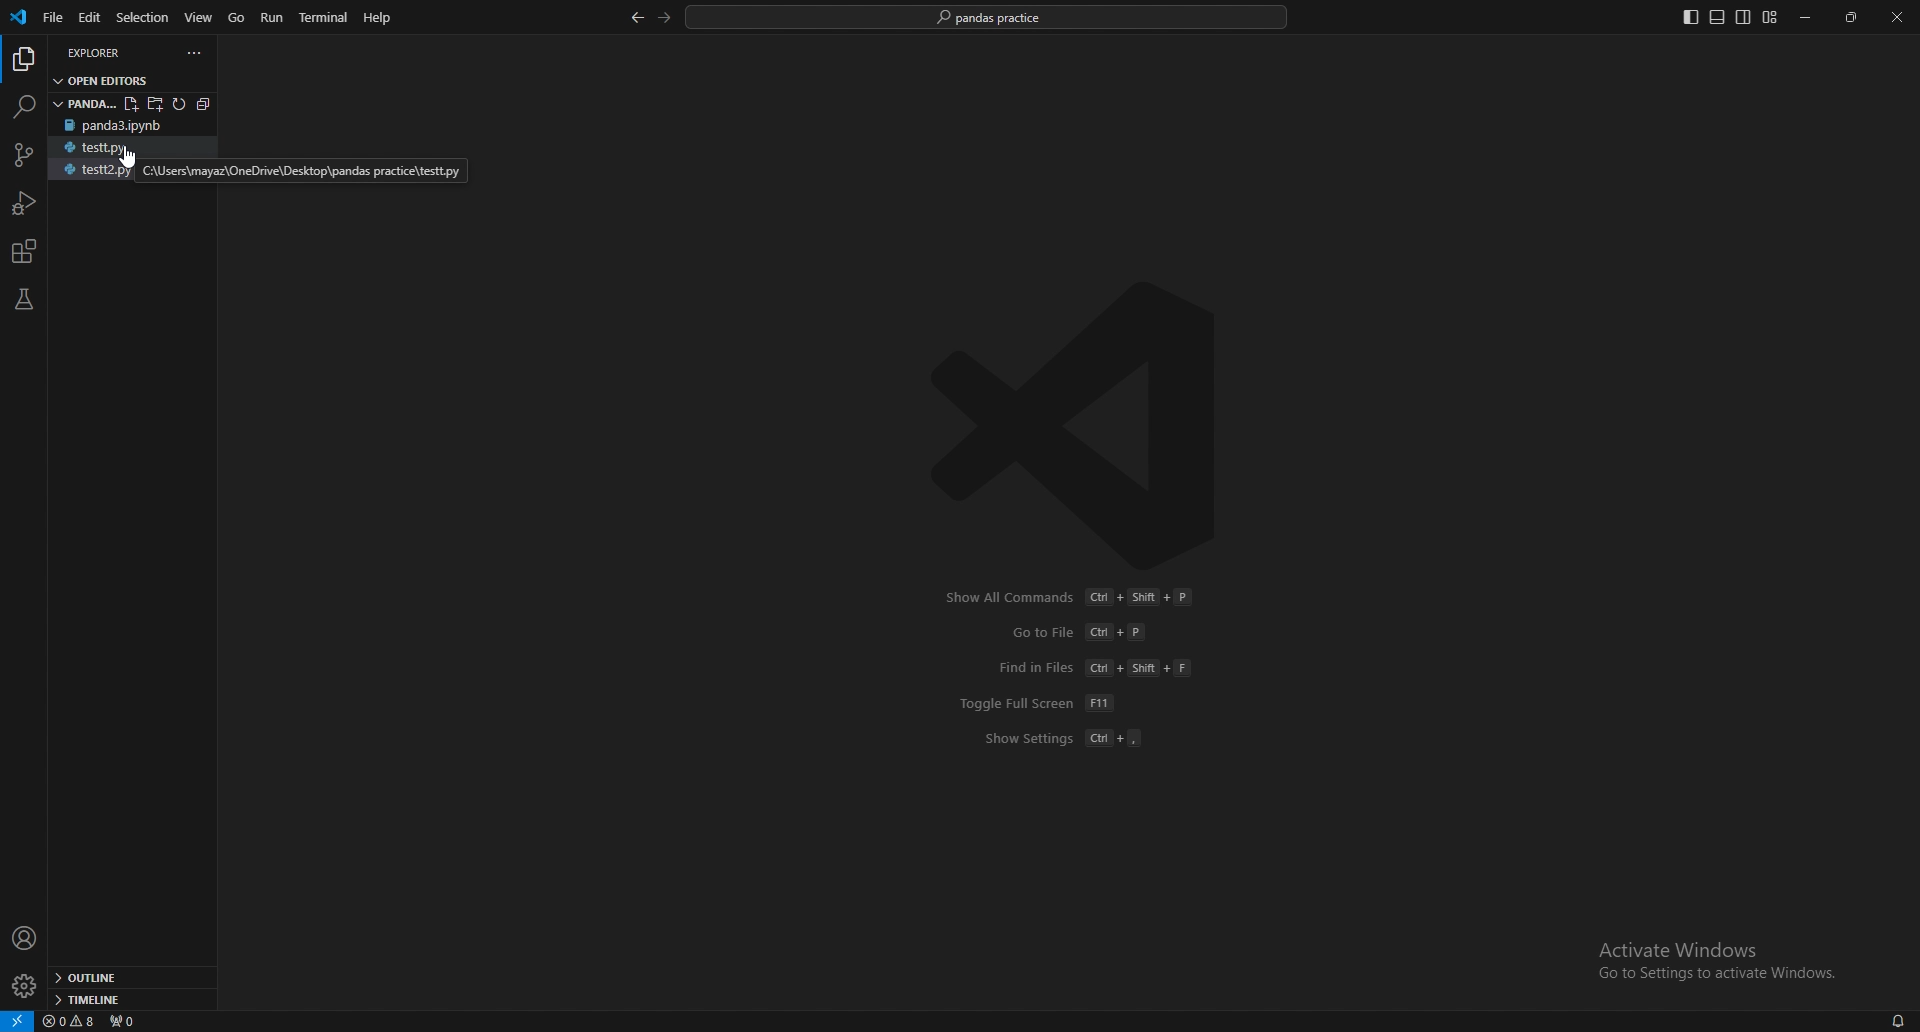 This screenshot has width=1920, height=1032. Describe the element at coordinates (1072, 681) in the screenshot. I see `Show All Commands Ct + Shift + P
GotoFile Cl +P
Find in Files (Ct + Shit + F
Toggle Full Screen [FT
Show Settings (Cl +,` at that location.